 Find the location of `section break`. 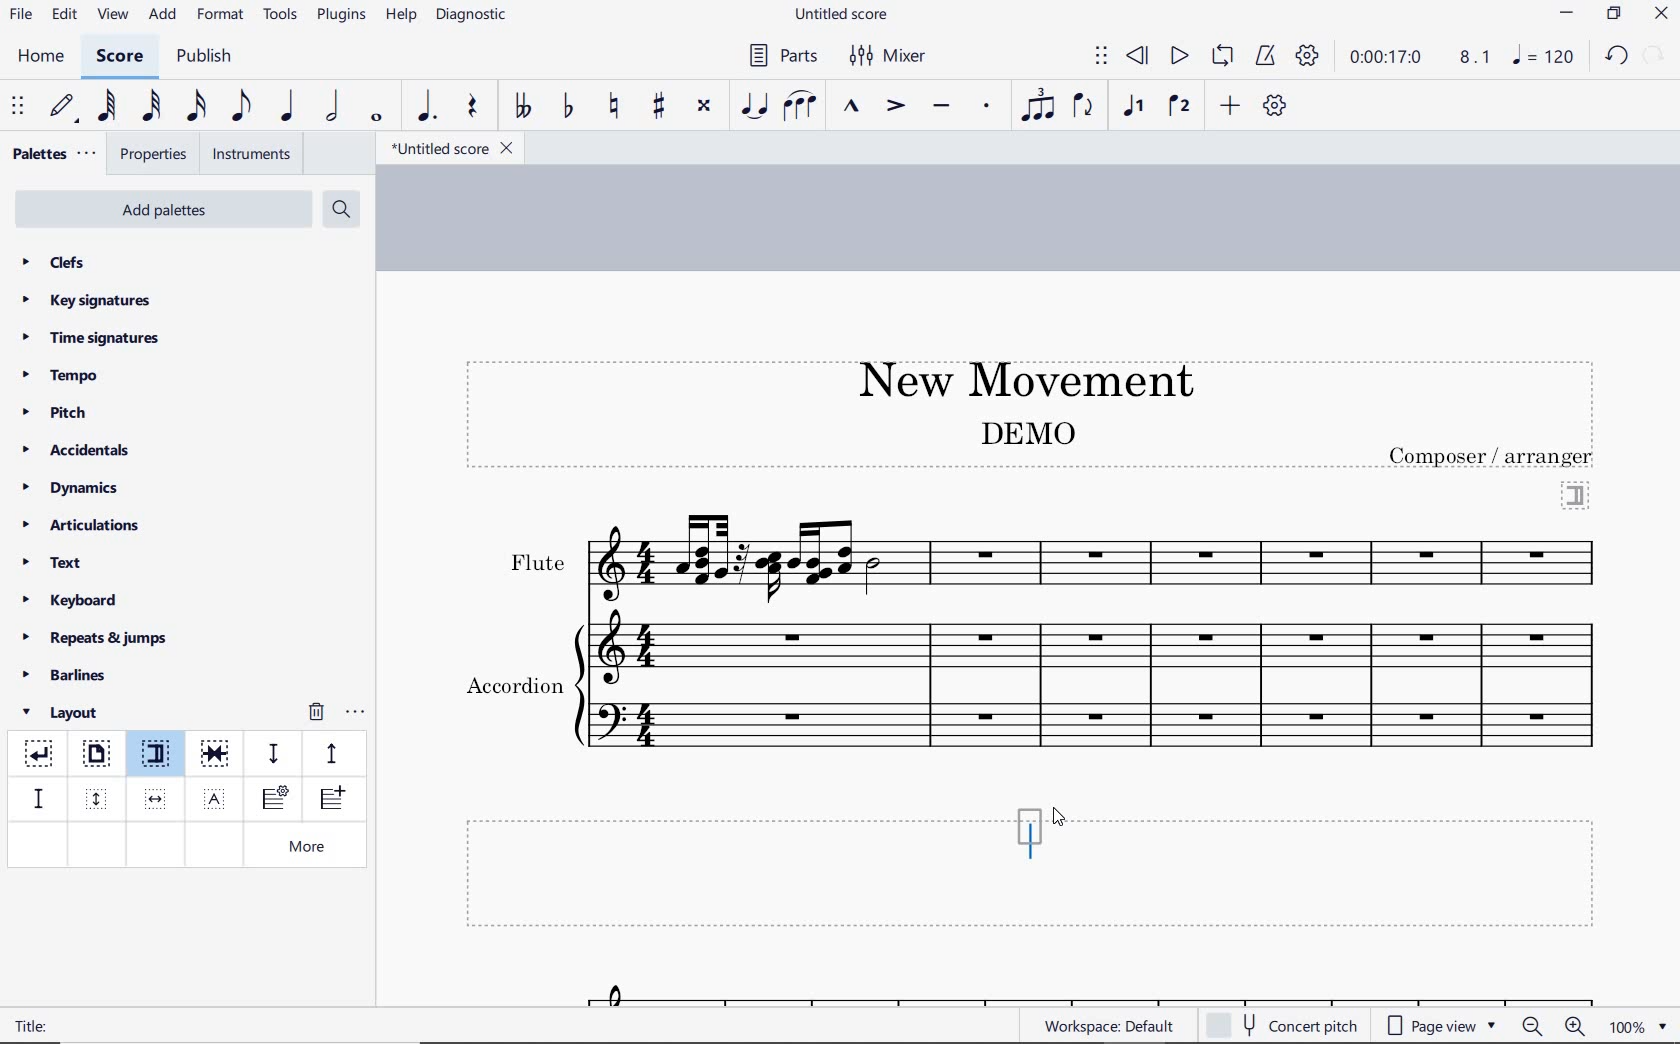

section break is located at coordinates (160, 757).